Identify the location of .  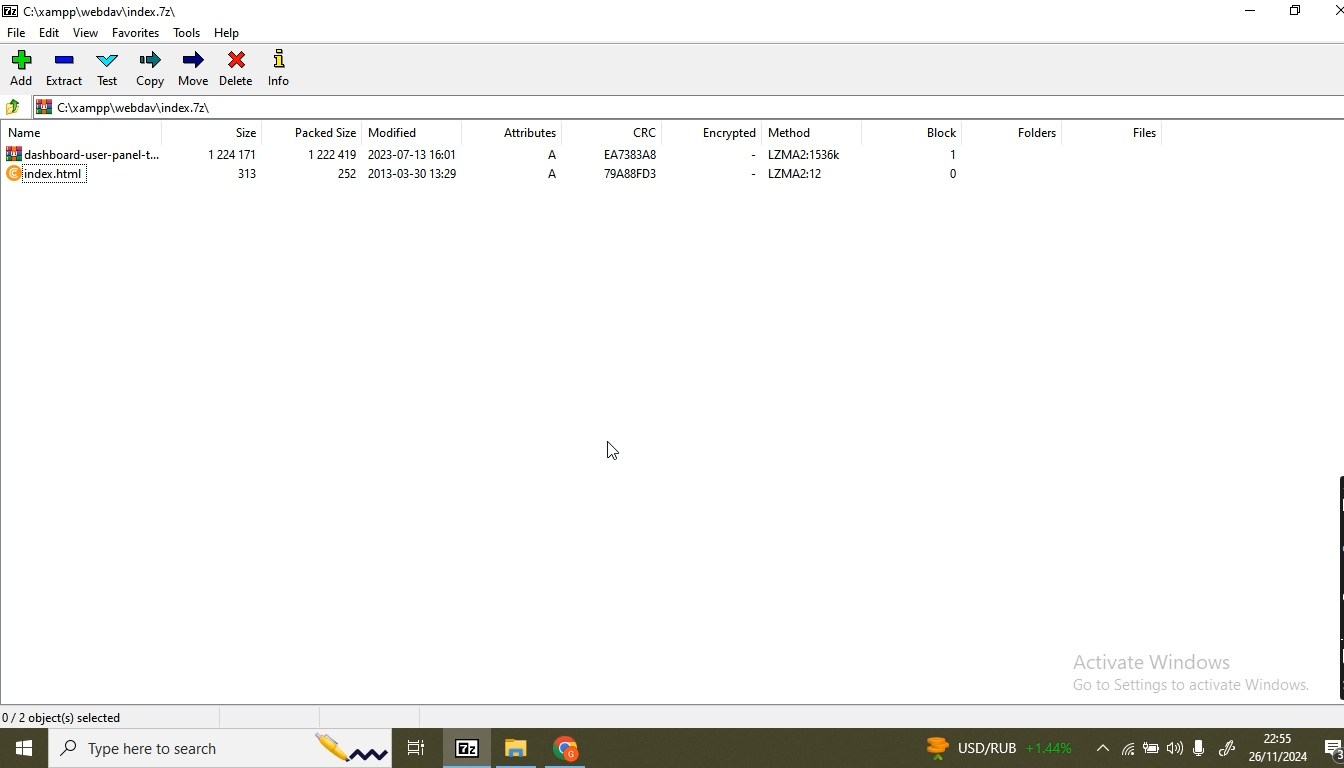
(703, 119).